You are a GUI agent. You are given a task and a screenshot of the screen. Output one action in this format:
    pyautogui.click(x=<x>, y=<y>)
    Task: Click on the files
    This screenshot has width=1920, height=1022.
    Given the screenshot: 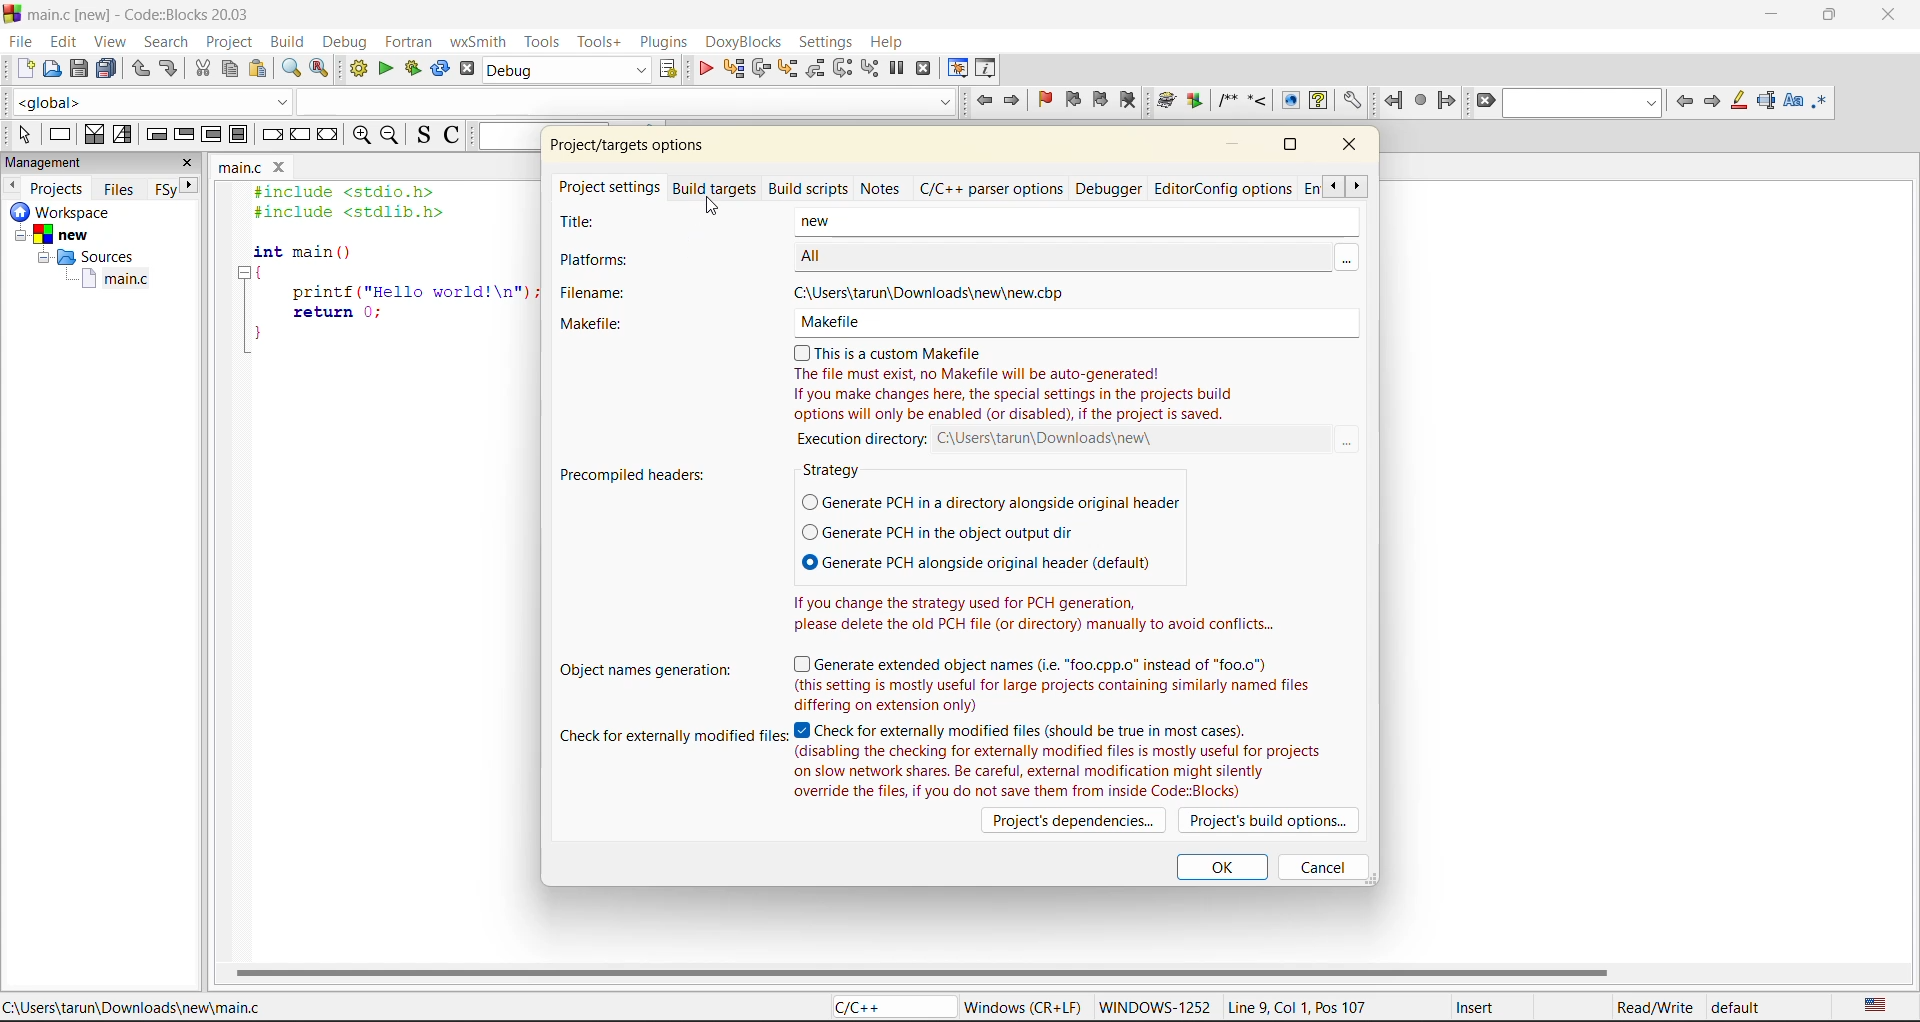 What is the action you would take?
    pyautogui.click(x=120, y=188)
    